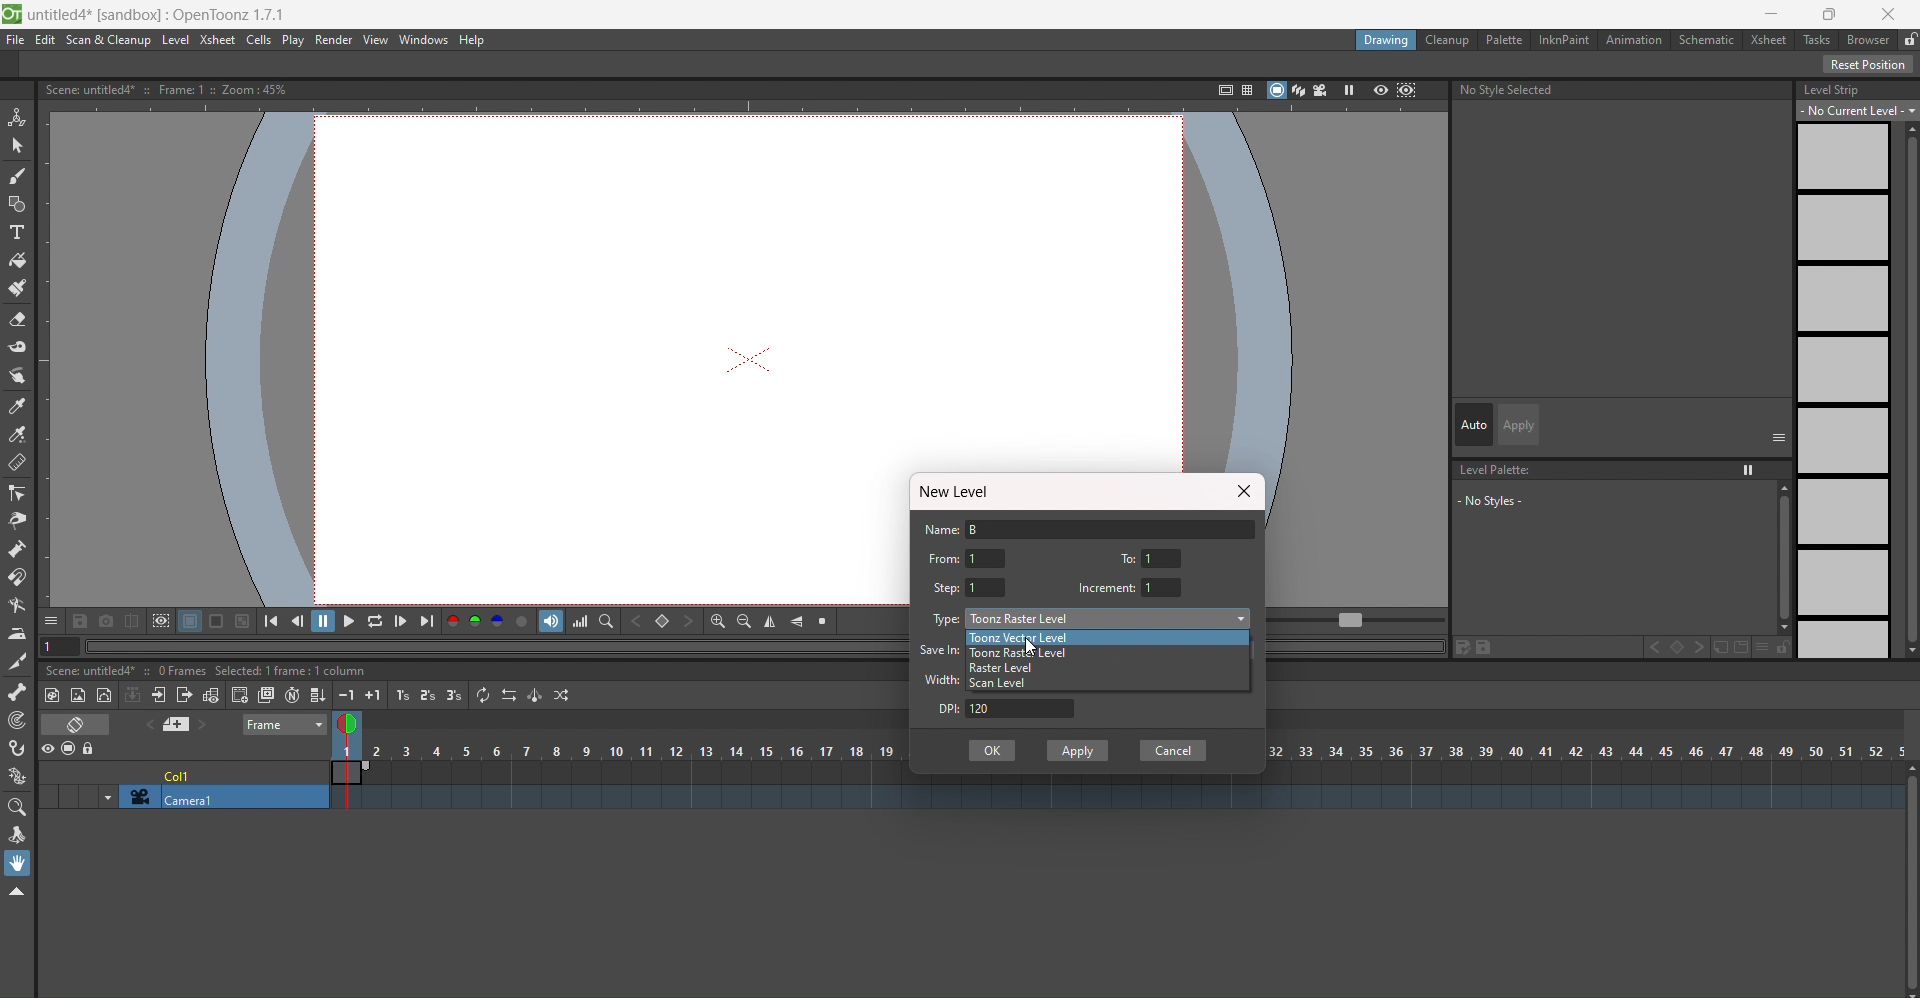  Describe the element at coordinates (1114, 528) in the screenshot. I see `B` at that location.